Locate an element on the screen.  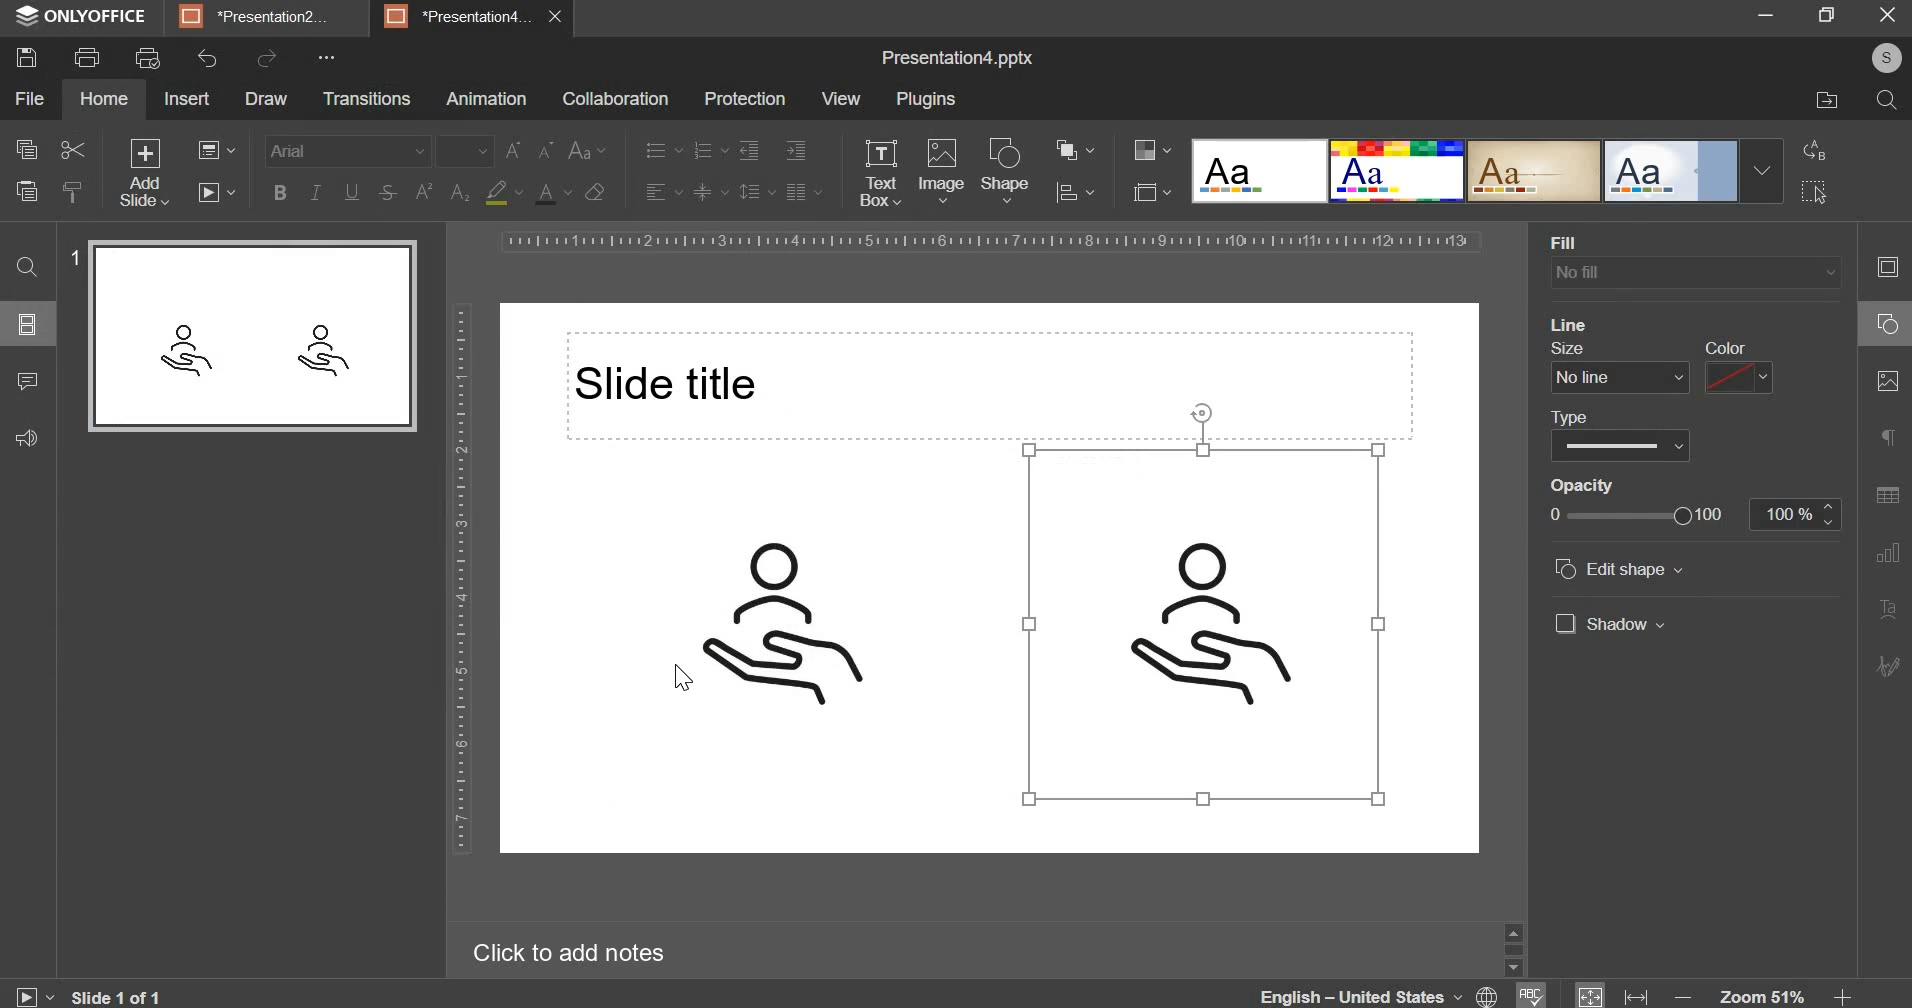
replace is located at coordinates (1815, 150).